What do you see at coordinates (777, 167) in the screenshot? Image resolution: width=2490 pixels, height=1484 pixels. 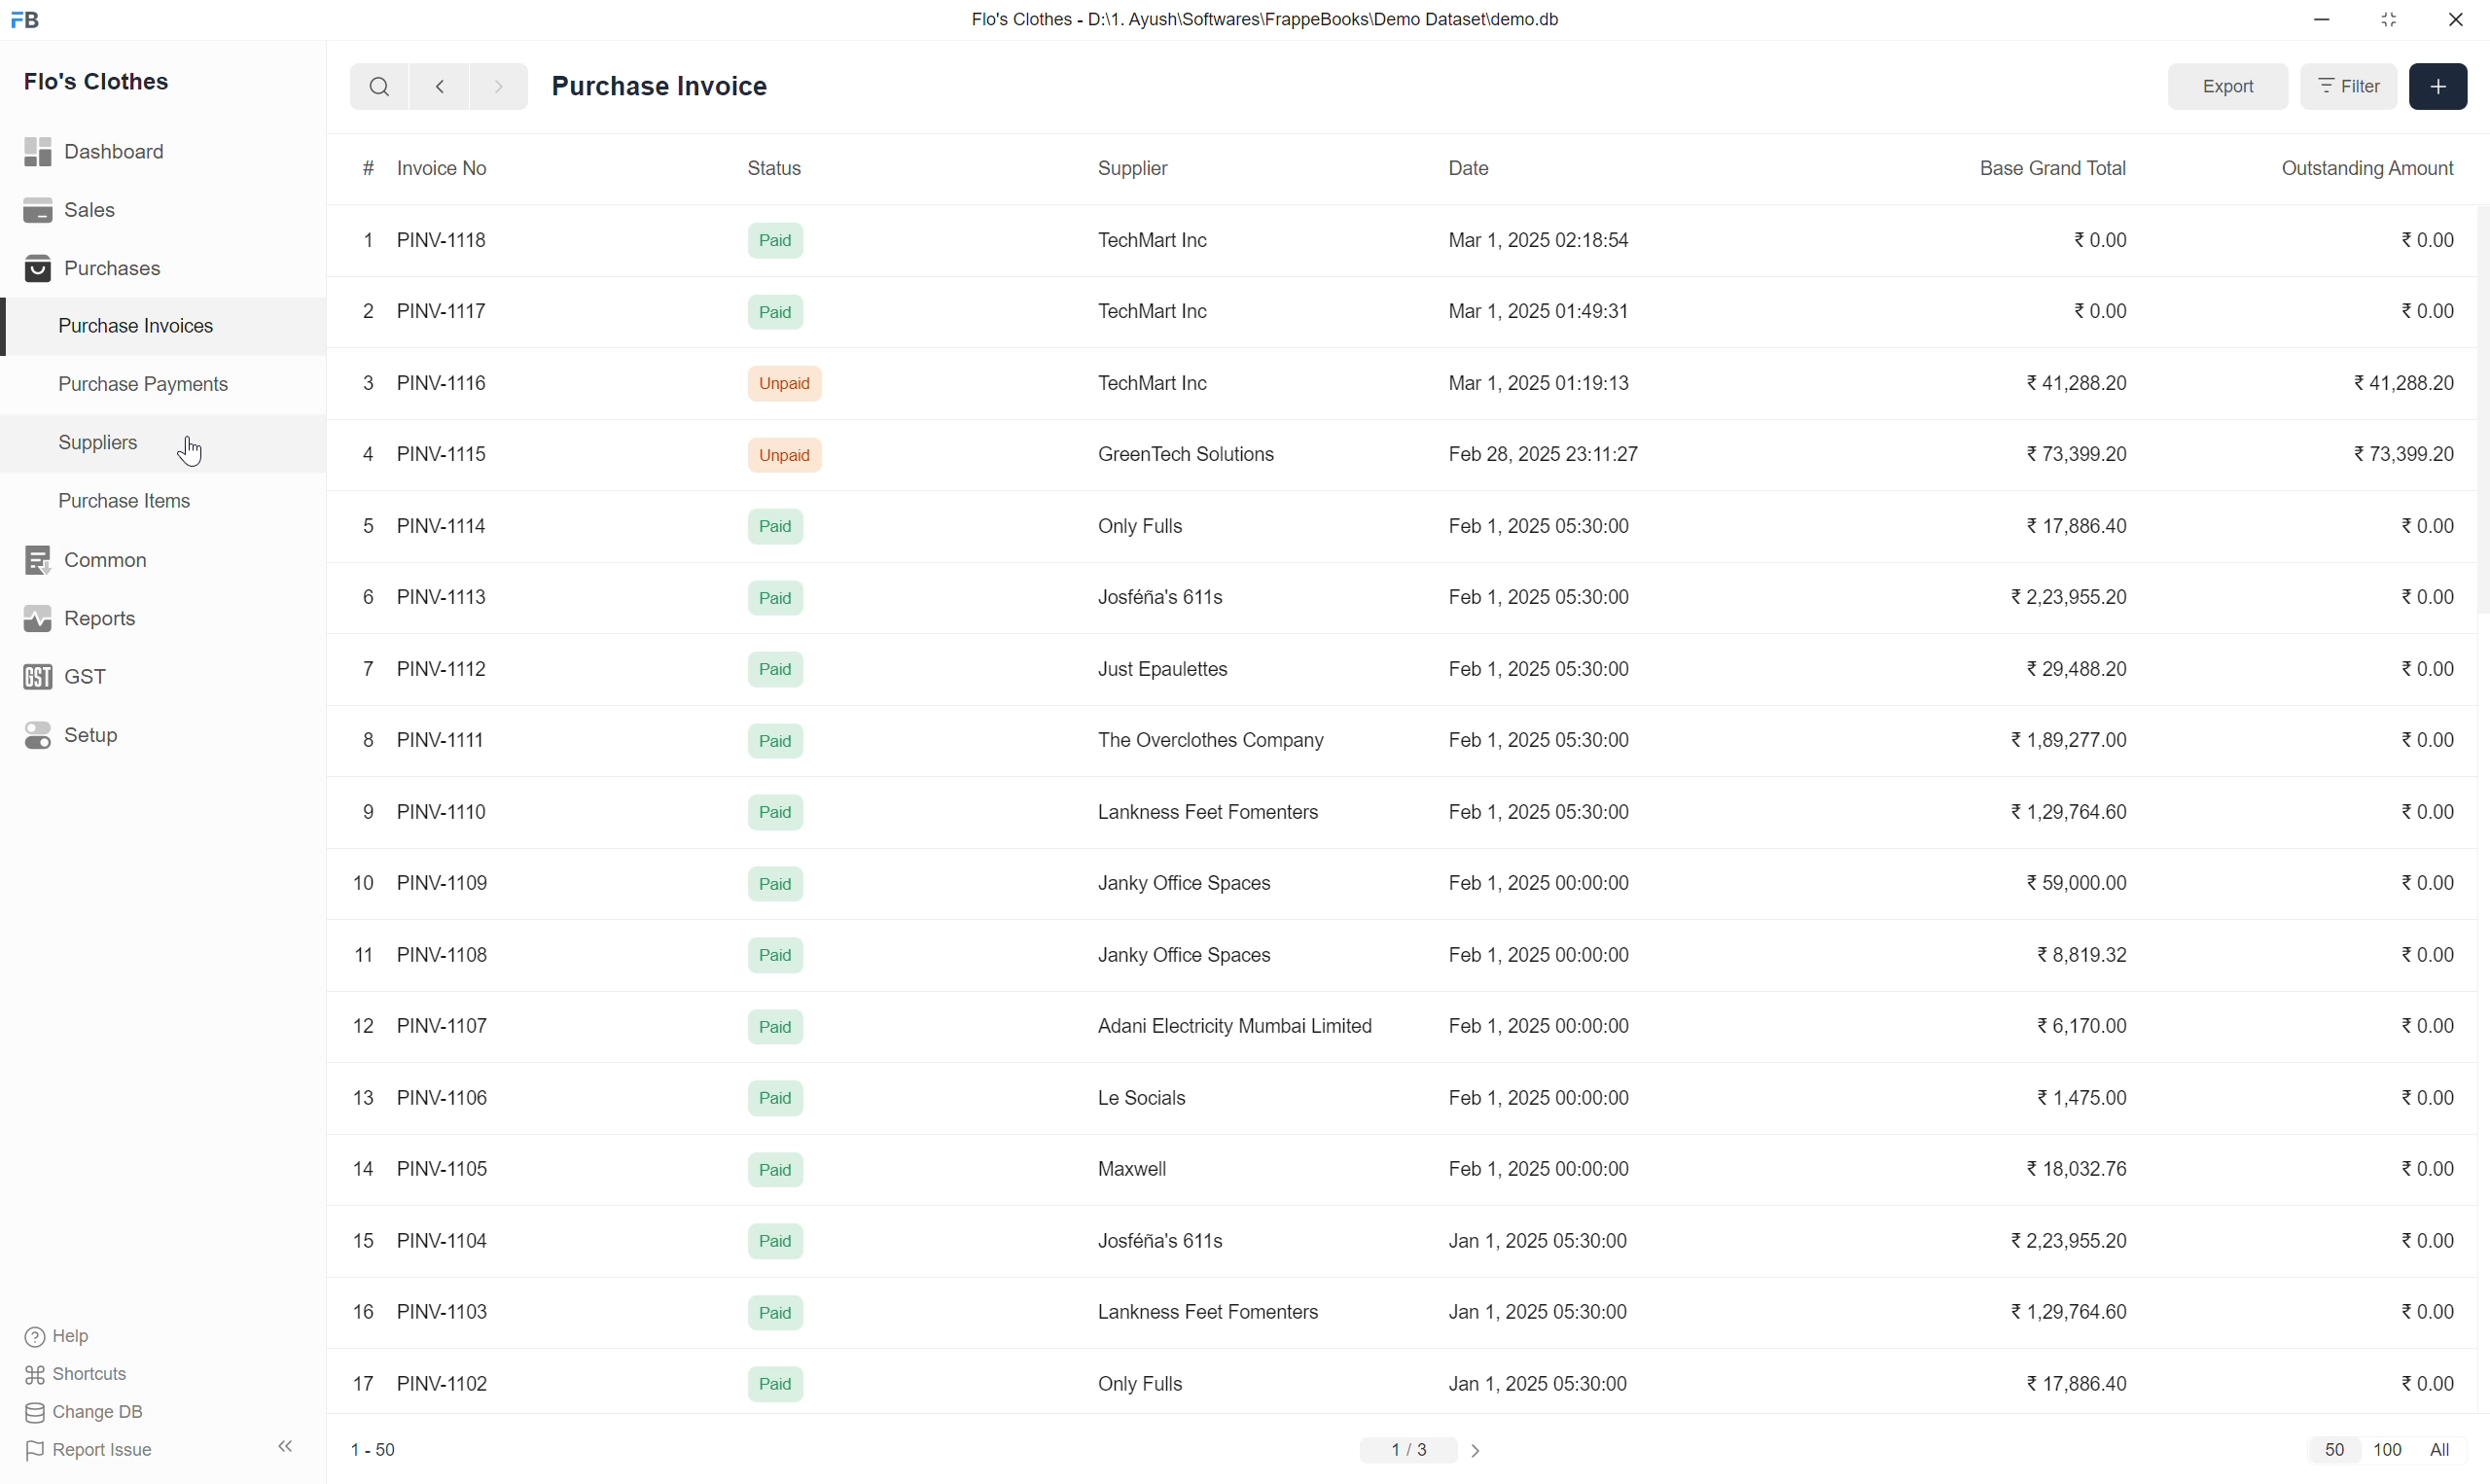 I see `Status` at bounding box center [777, 167].